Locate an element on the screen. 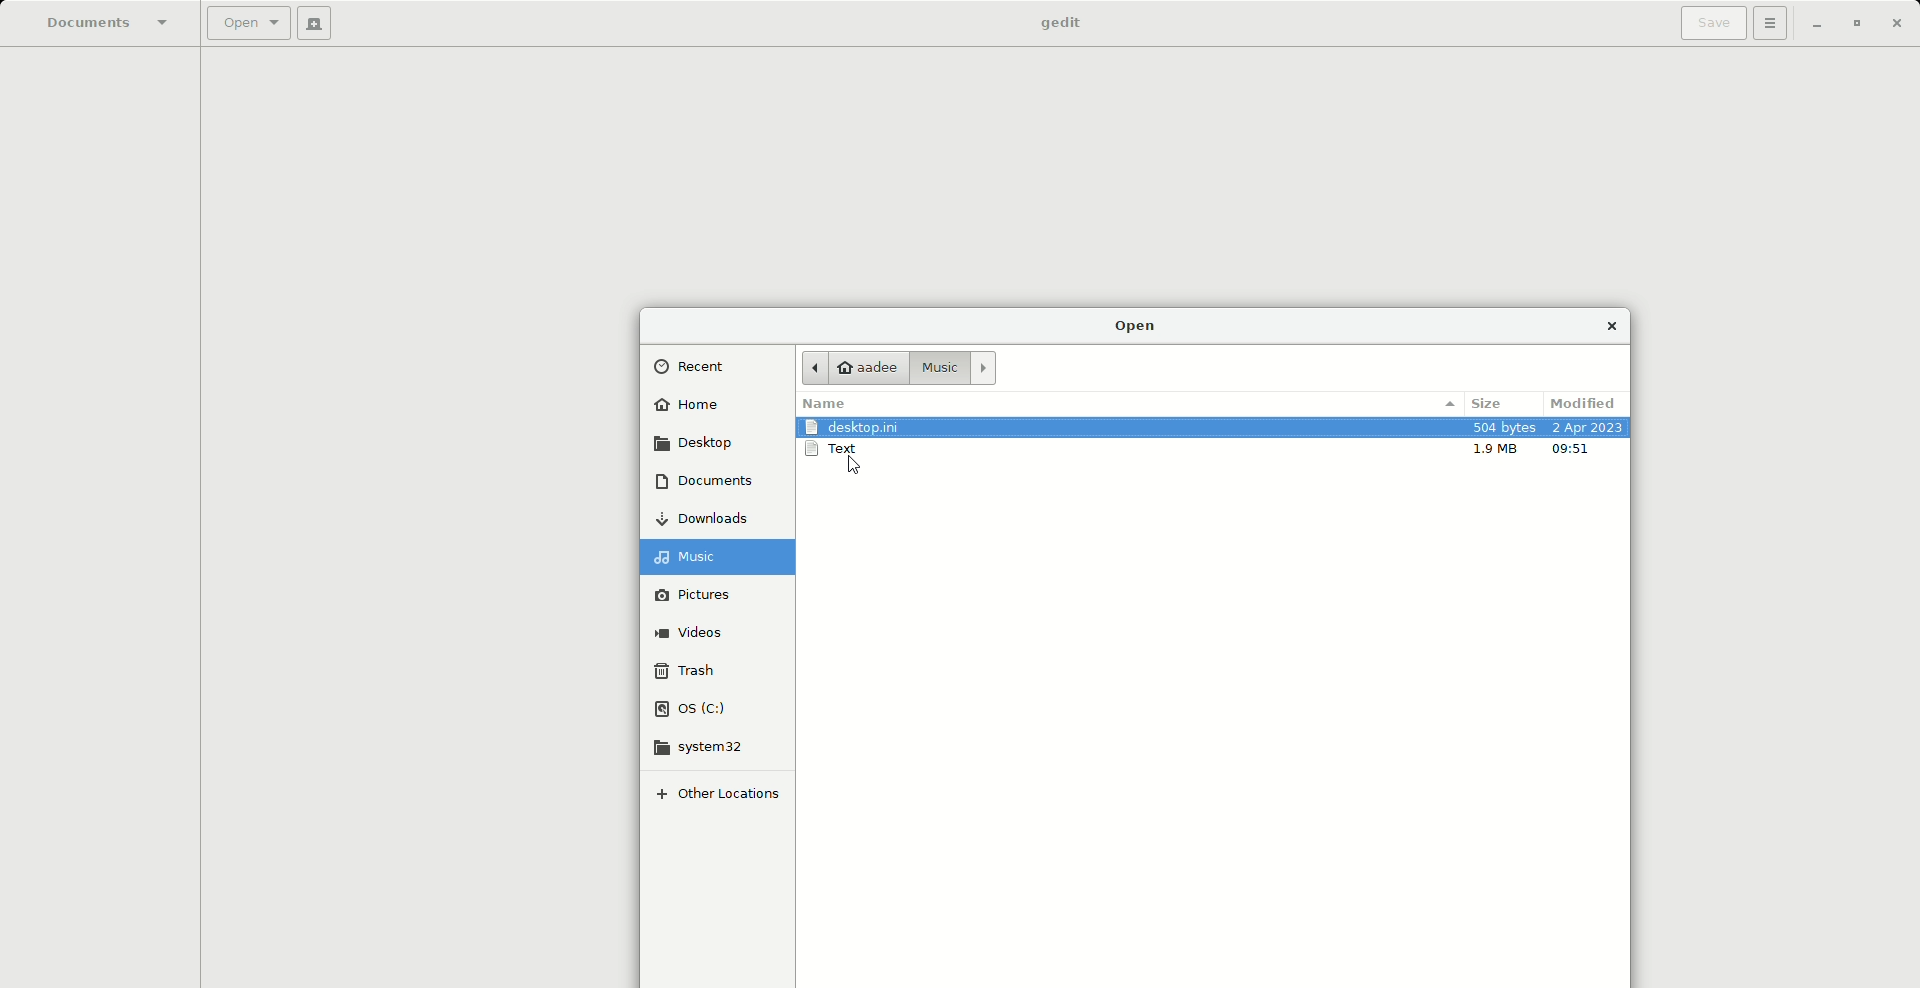 Image resolution: width=1920 pixels, height=988 pixels. Name is located at coordinates (845, 403).